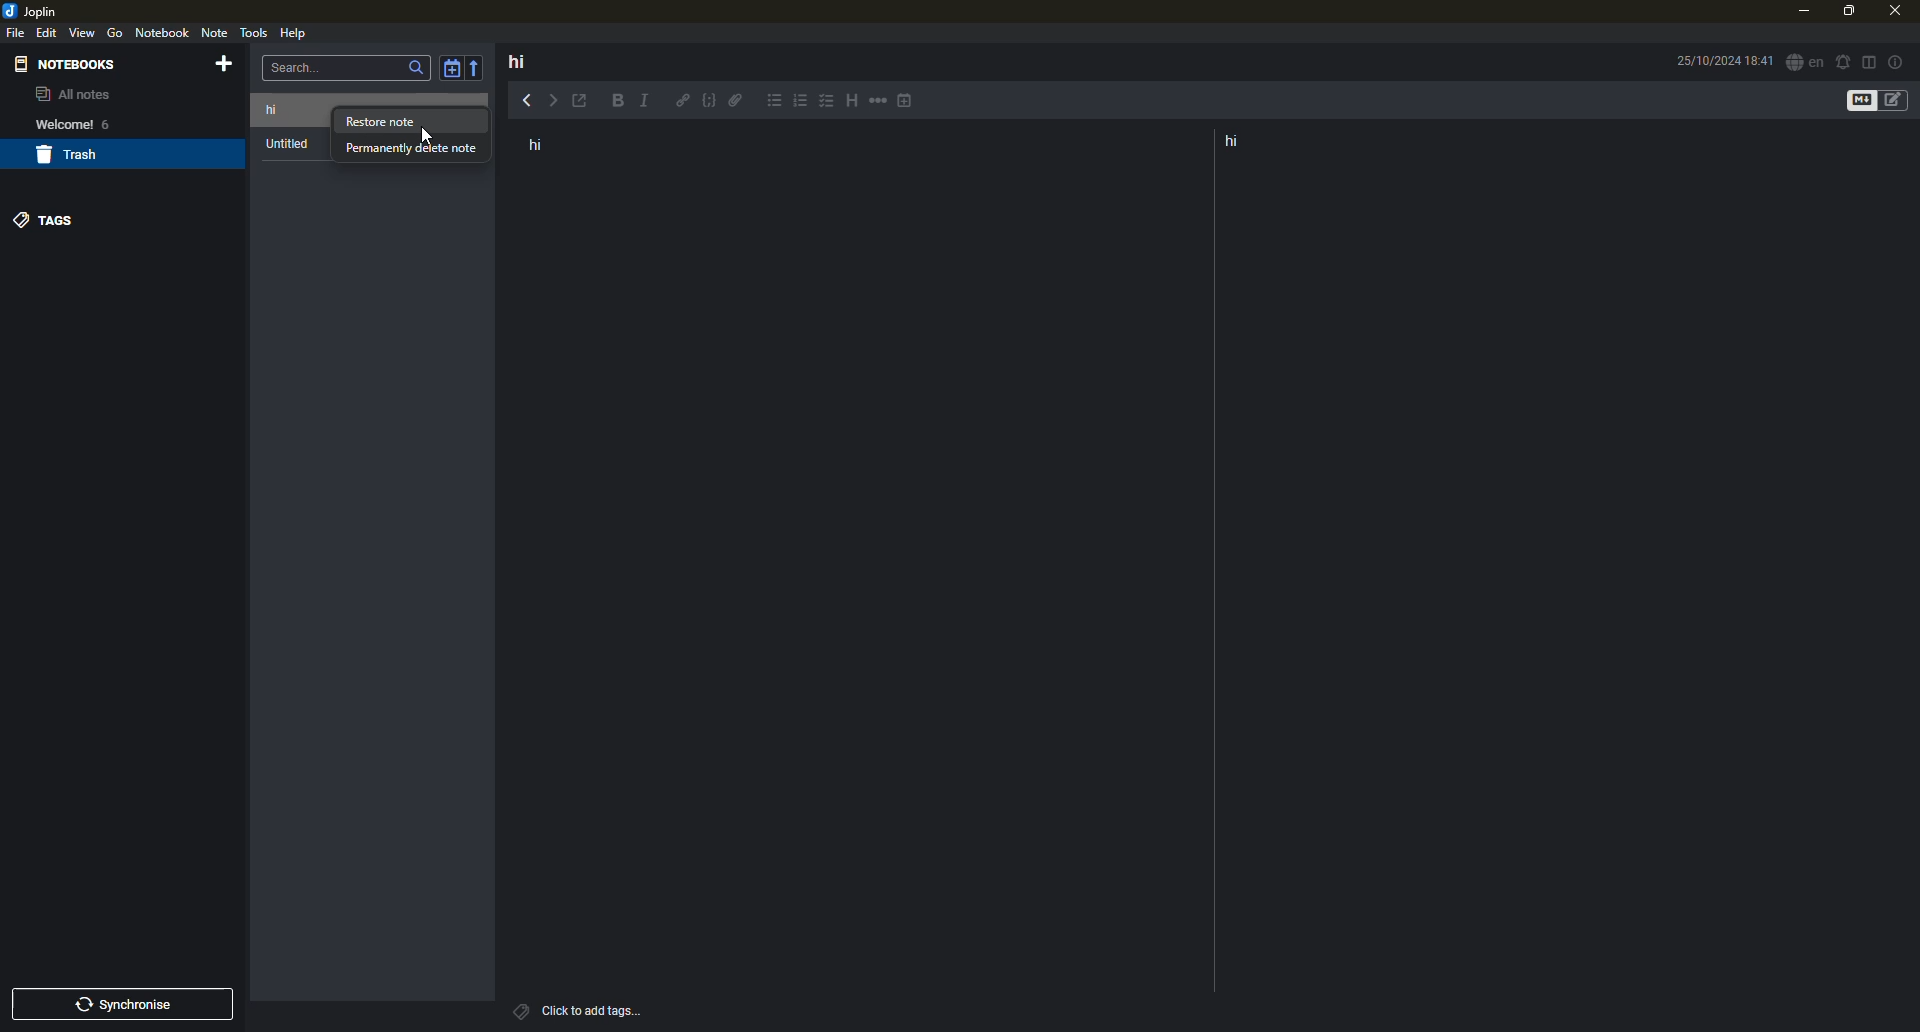  Describe the element at coordinates (286, 109) in the screenshot. I see `hi` at that location.